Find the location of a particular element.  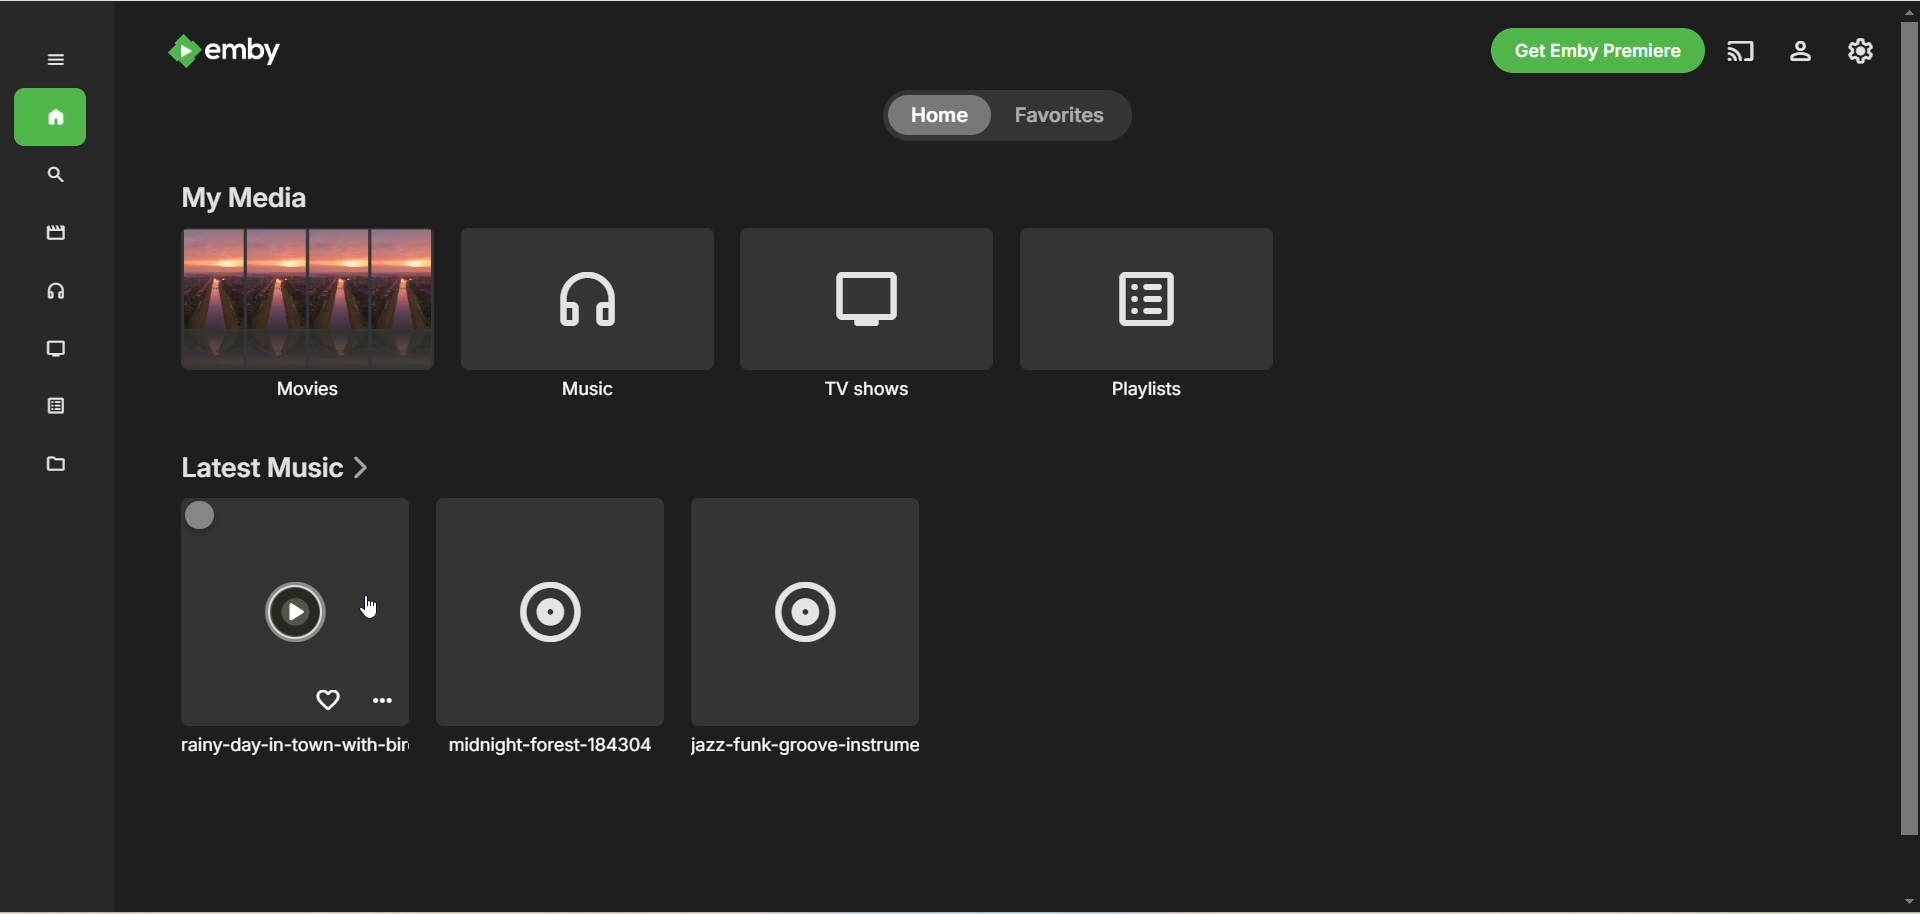

play on another device is located at coordinates (1744, 50).